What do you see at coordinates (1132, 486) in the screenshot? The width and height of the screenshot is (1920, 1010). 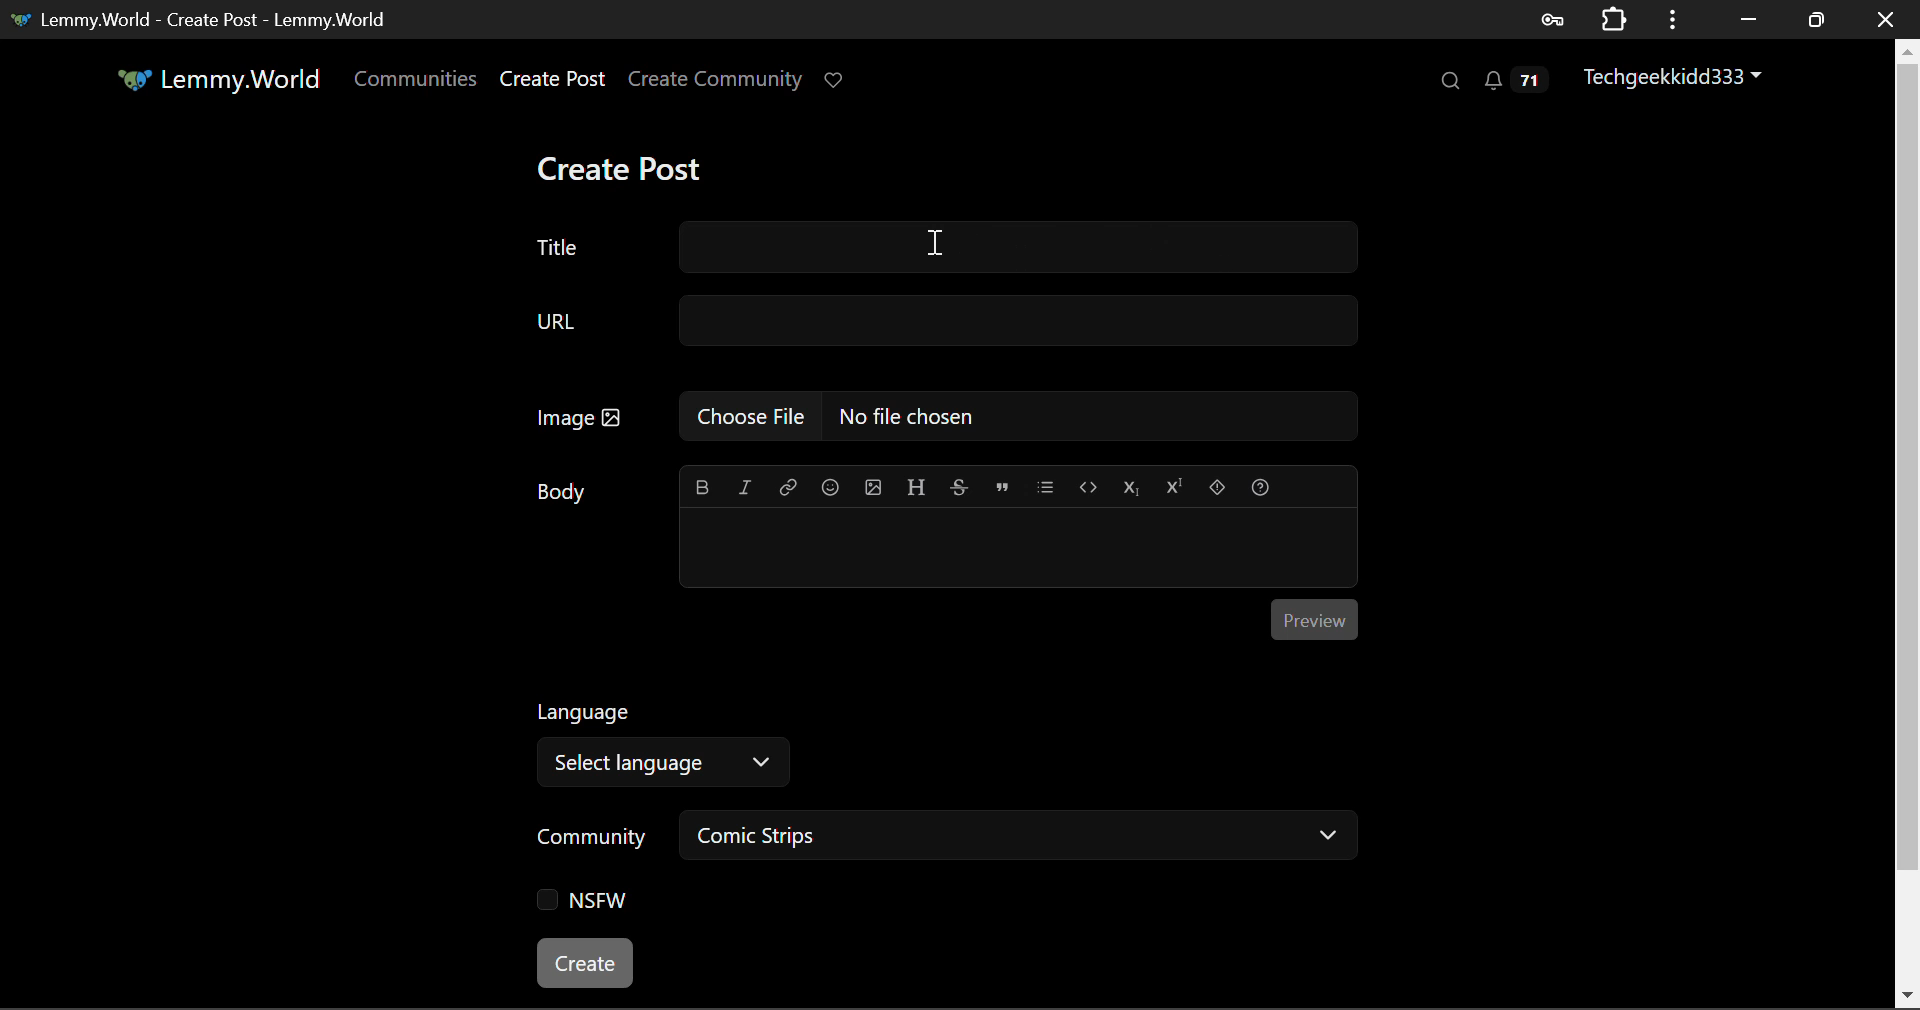 I see `subscript` at bounding box center [1132, 486].